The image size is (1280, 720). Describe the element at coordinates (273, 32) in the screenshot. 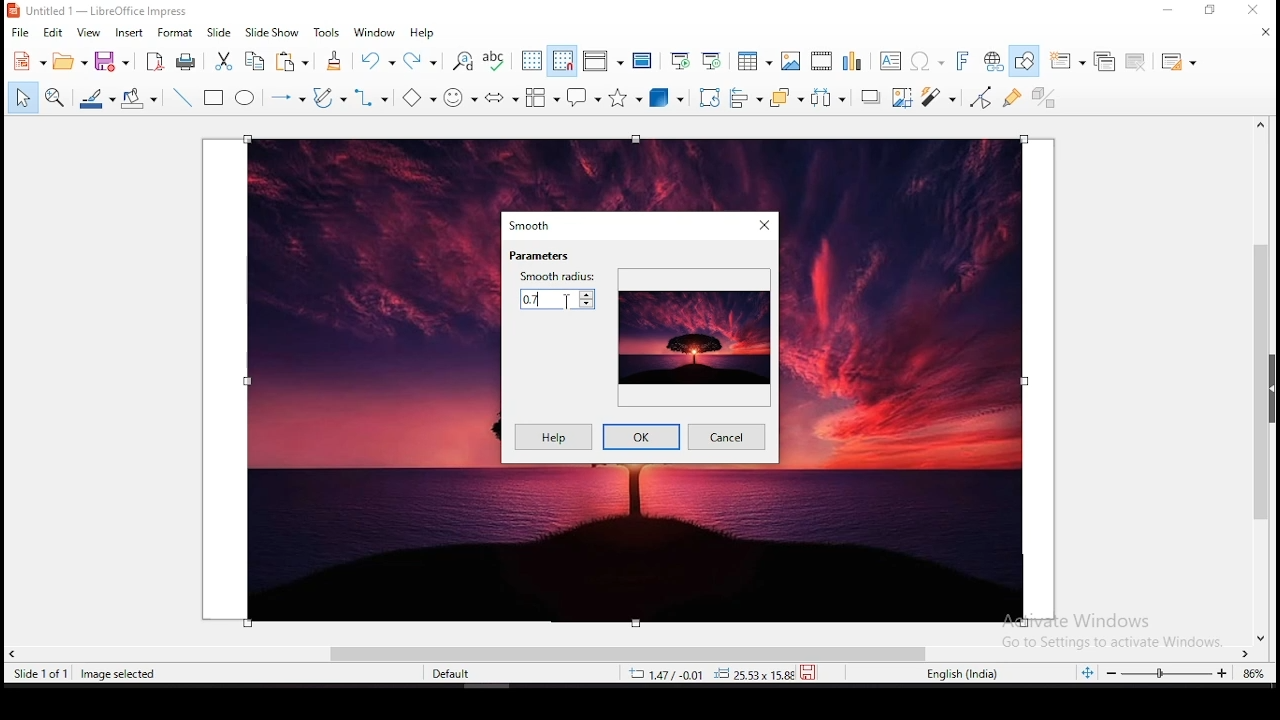

I see `slide show` at that location.